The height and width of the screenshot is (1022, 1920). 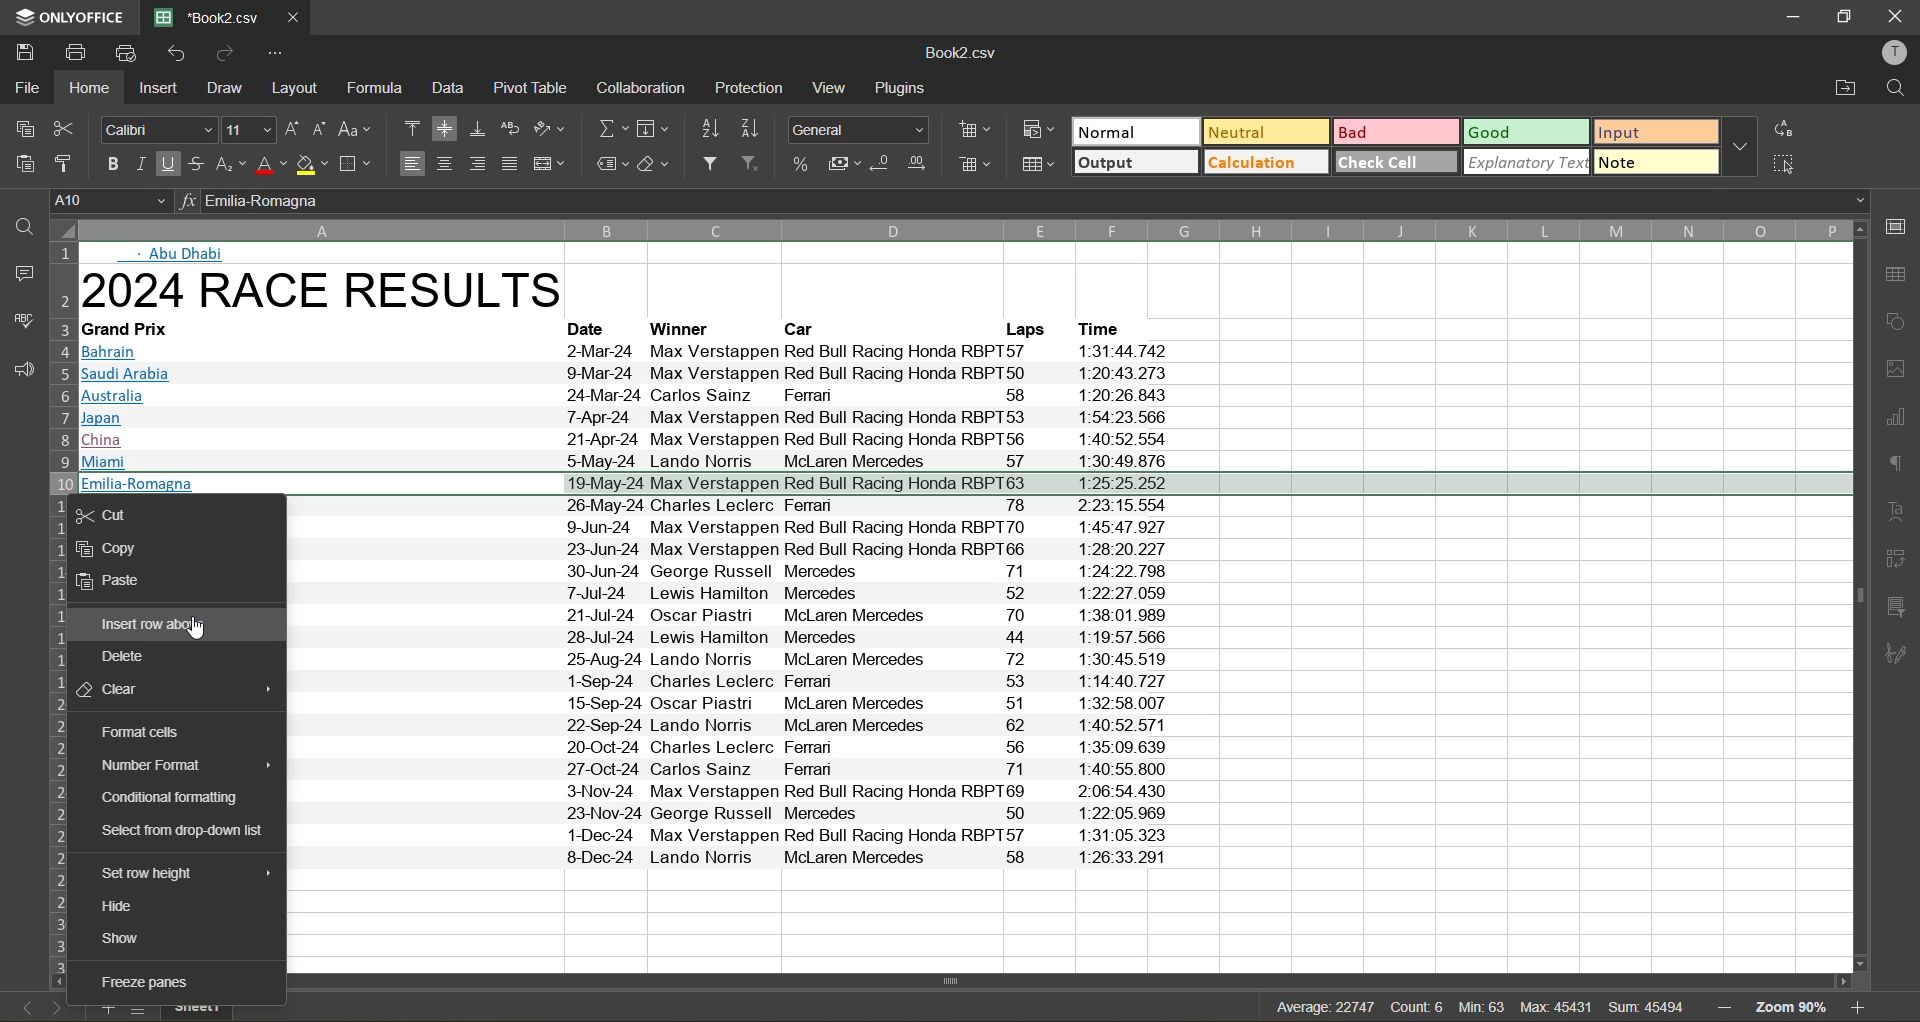 What do you see at coordinates (355, 166) in the screenshot?
I see `borders` at bounding box center [355, 166].